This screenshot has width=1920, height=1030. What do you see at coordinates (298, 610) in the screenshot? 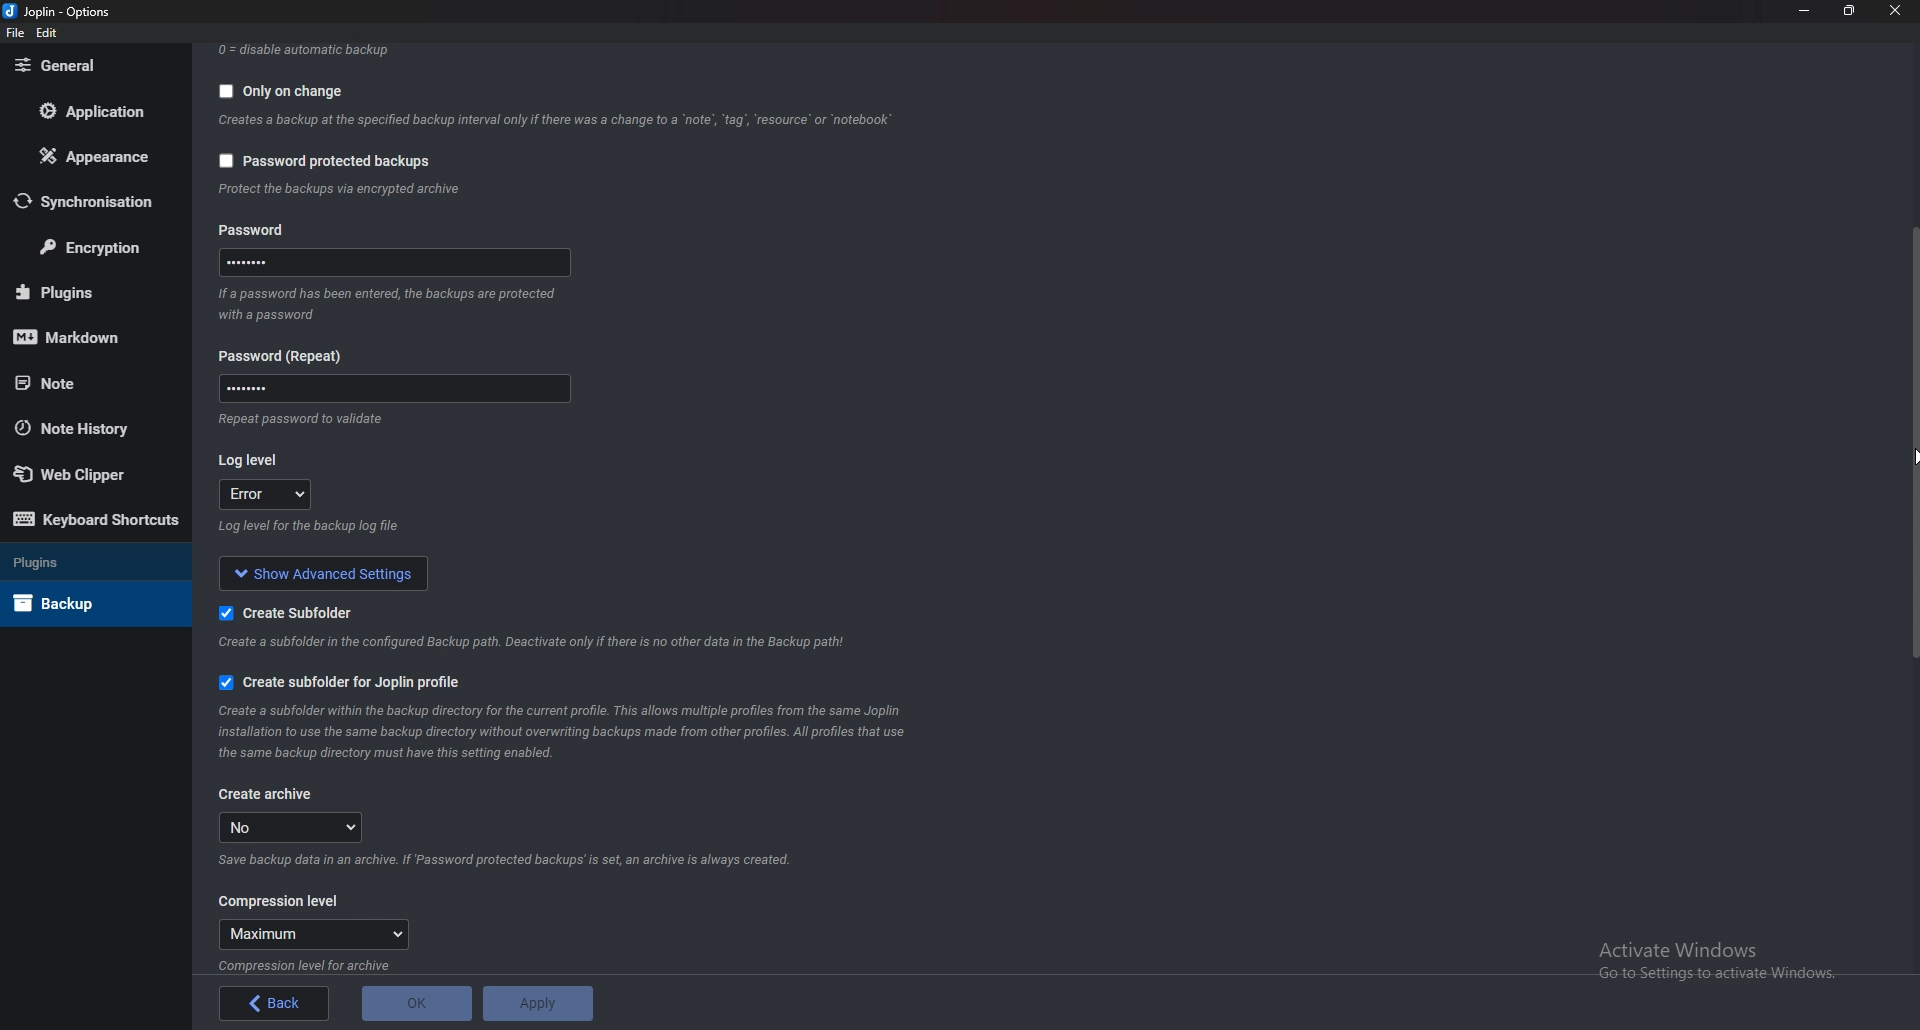
I see `Create sub folder` at bounding box center [298, 610].